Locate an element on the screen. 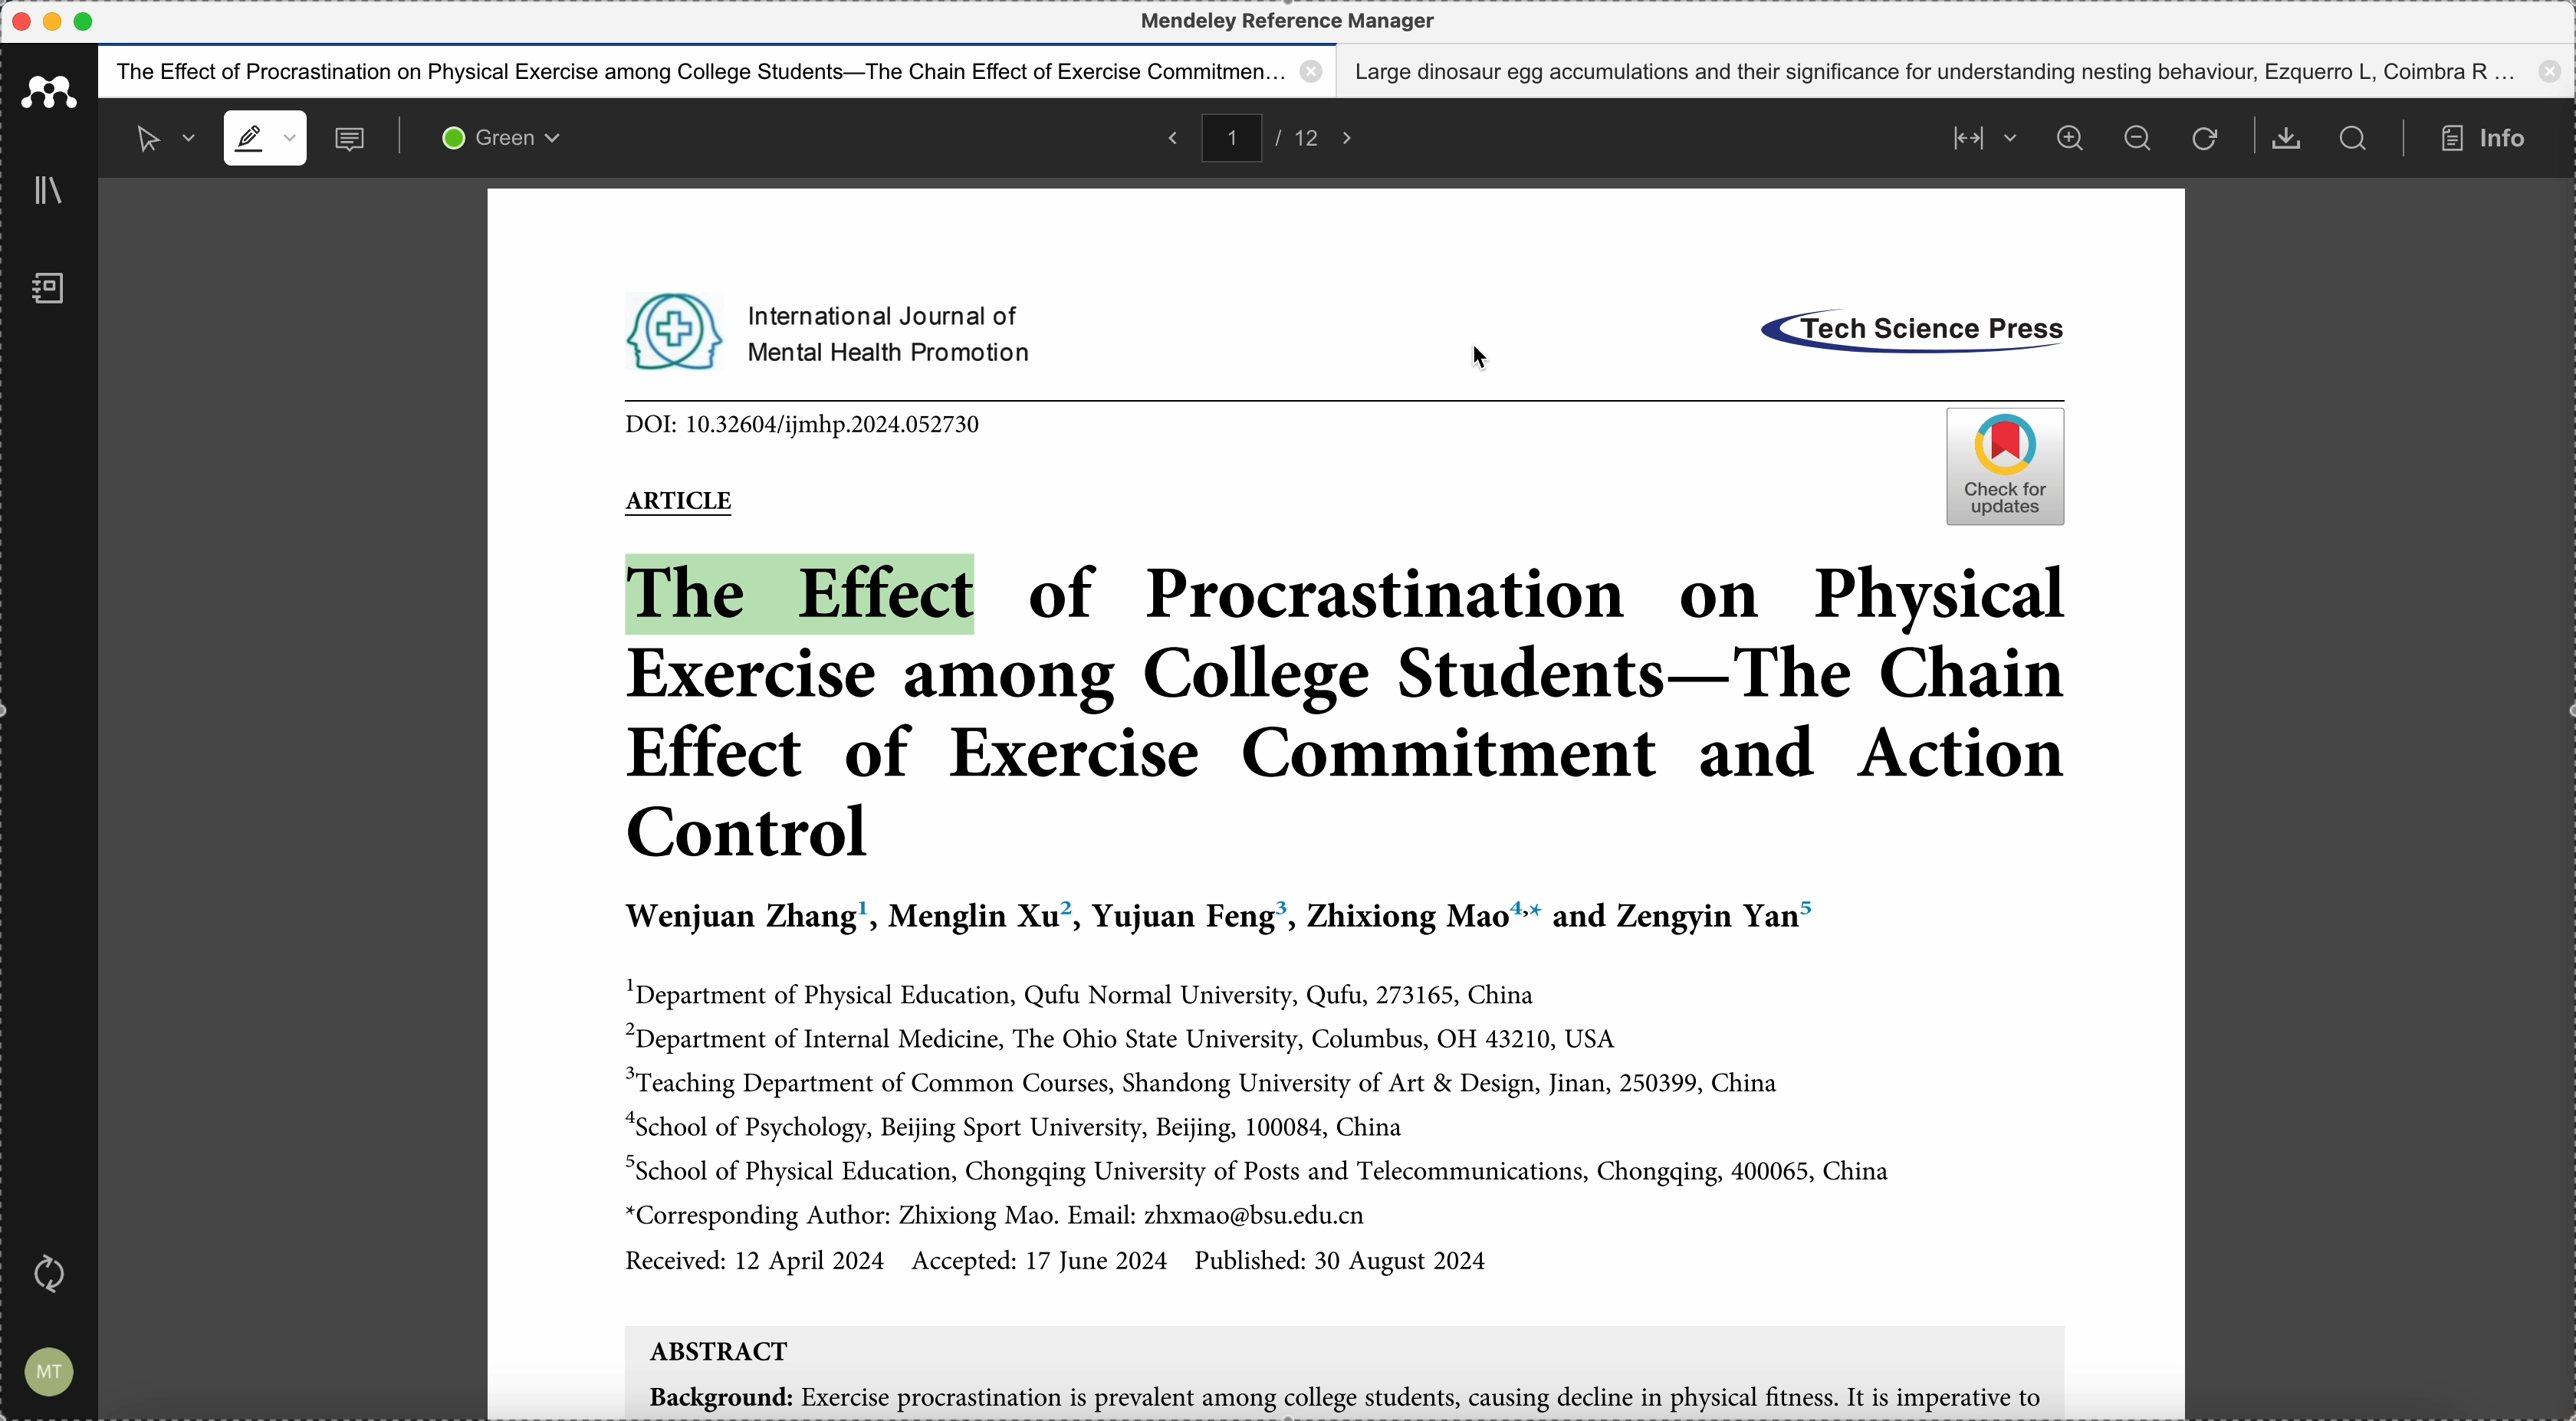 This screenshot has width=2576, height=1421. minimize is located at coordinates (57, 21).